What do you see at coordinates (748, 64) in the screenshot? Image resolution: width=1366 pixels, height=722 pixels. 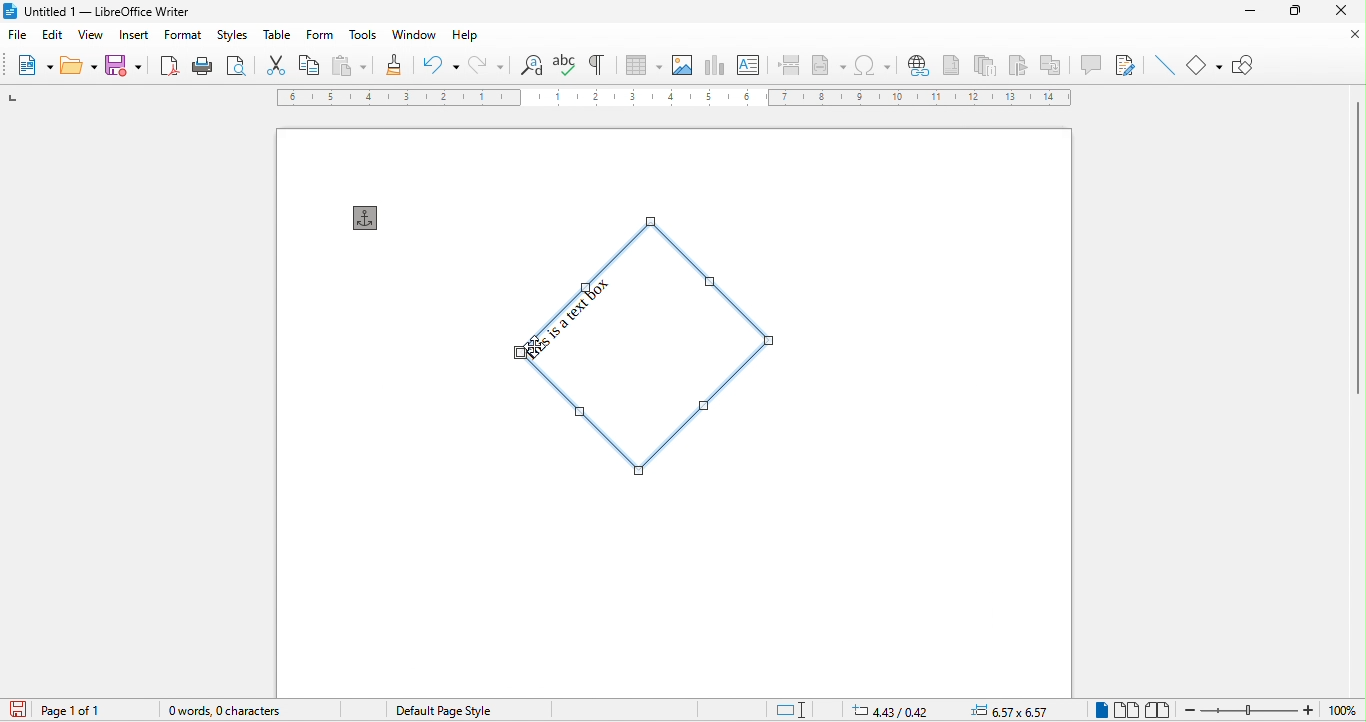 I see `text box` at bounding box center [748, 64].